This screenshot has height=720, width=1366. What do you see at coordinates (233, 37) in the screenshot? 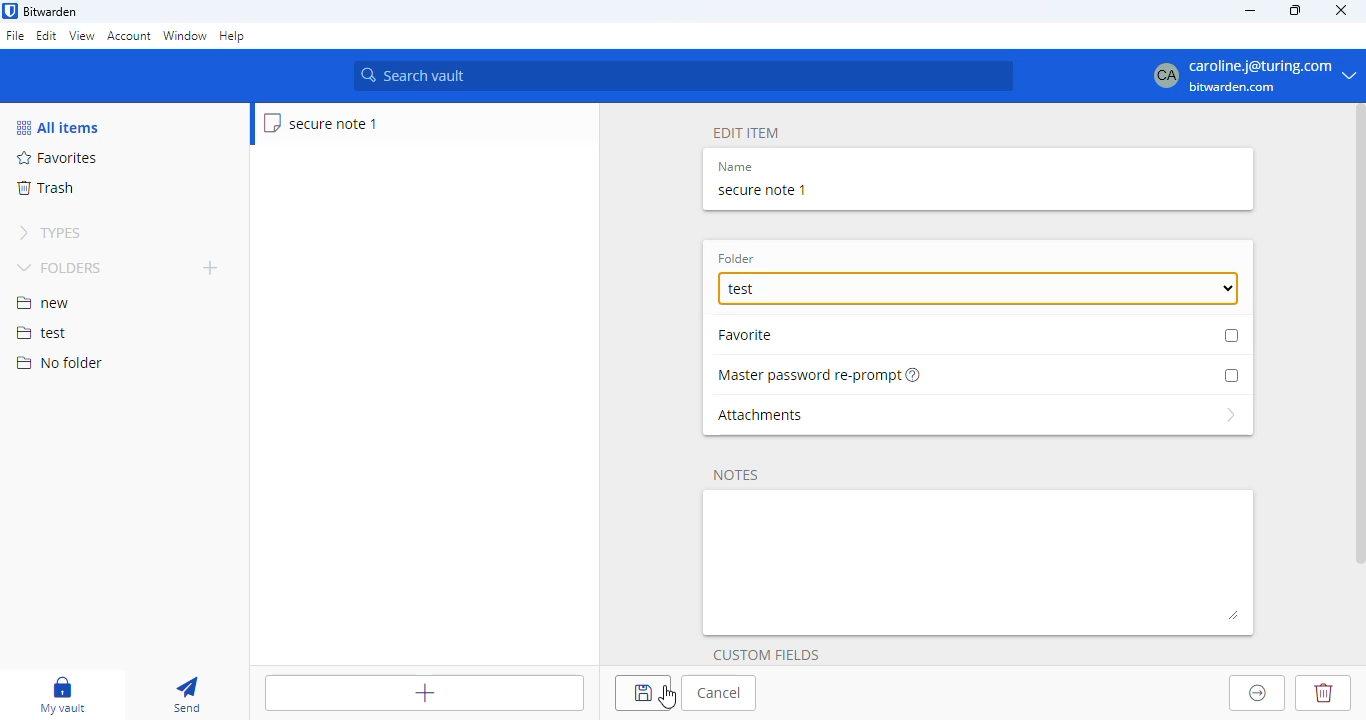
I see `help` at bounding box center [233, 37].